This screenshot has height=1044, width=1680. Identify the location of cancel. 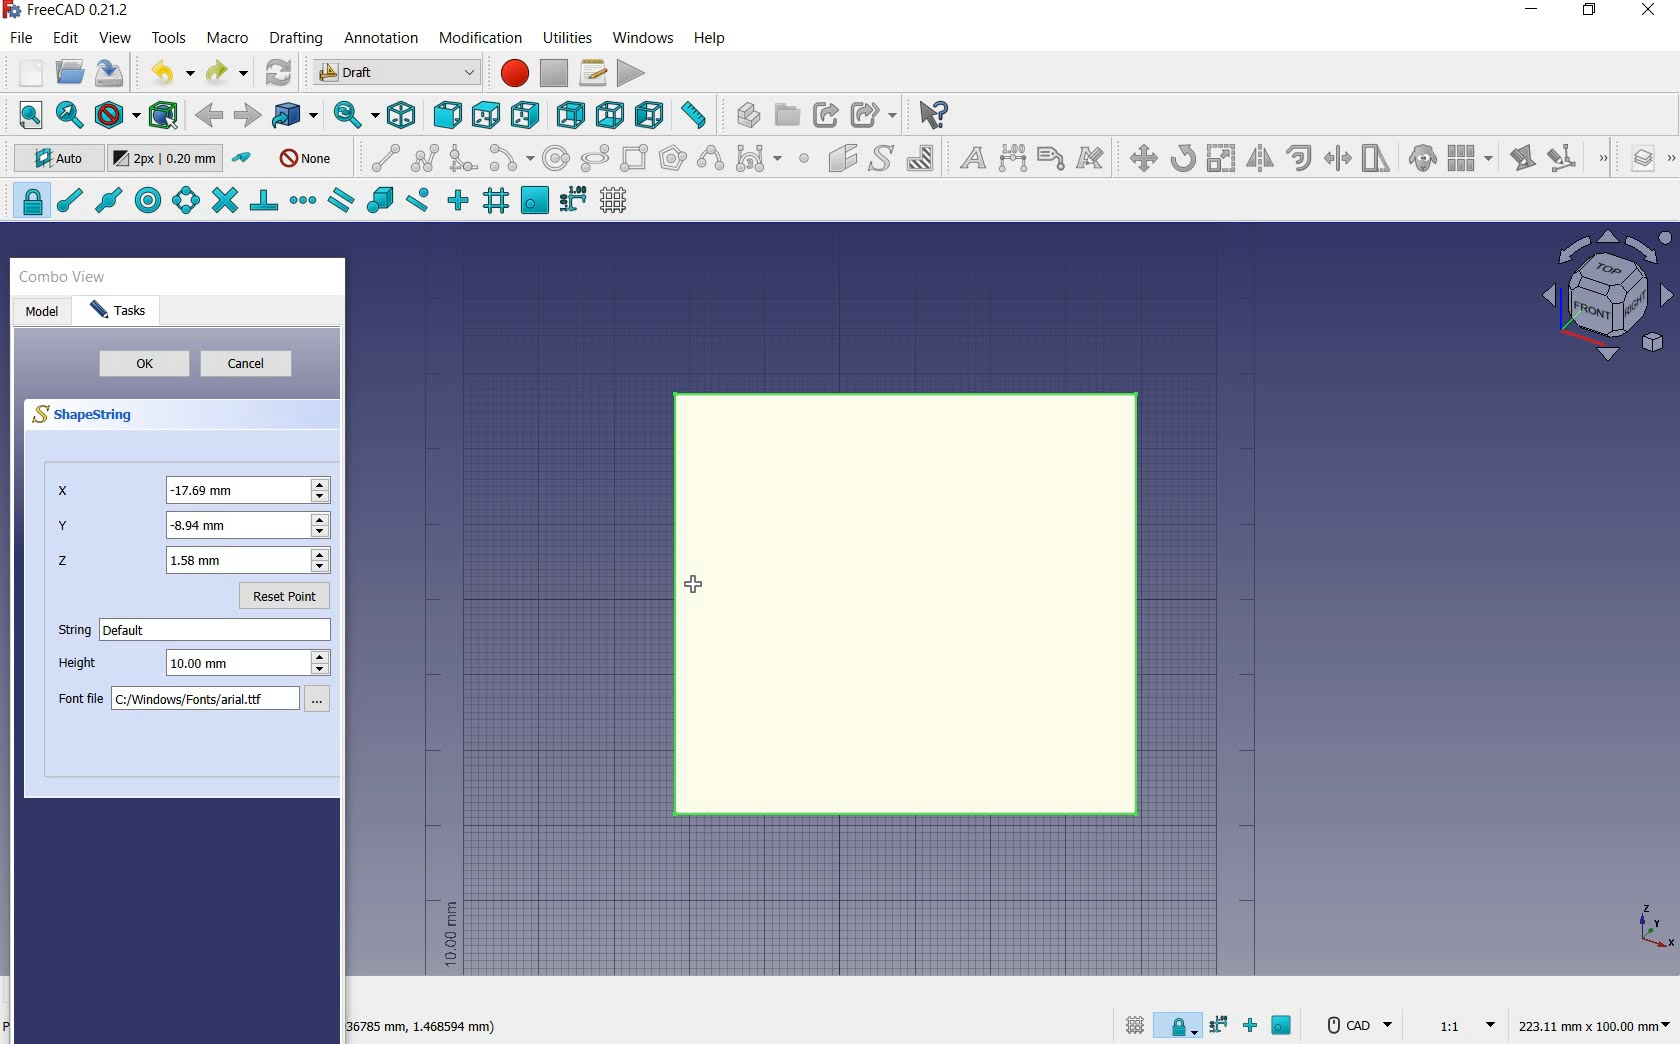
(255, 366).